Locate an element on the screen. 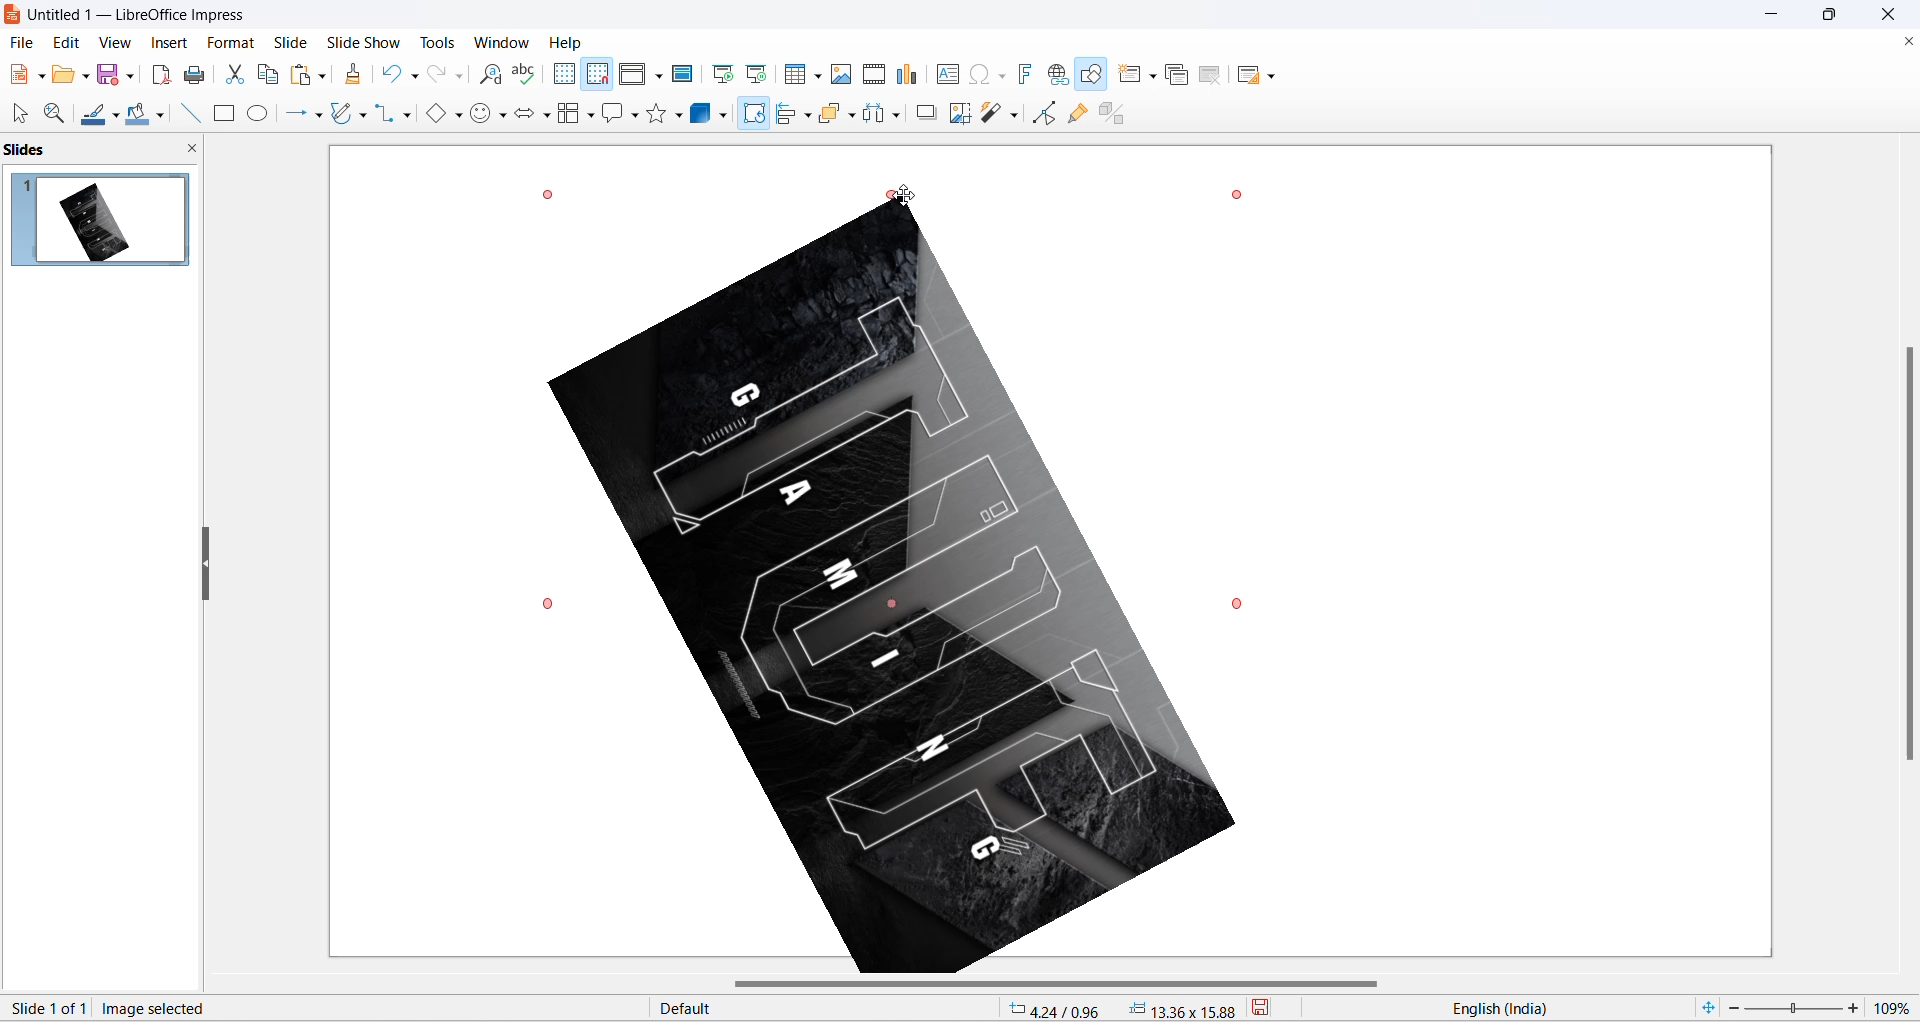  line color is located at coordinates (93, 116).